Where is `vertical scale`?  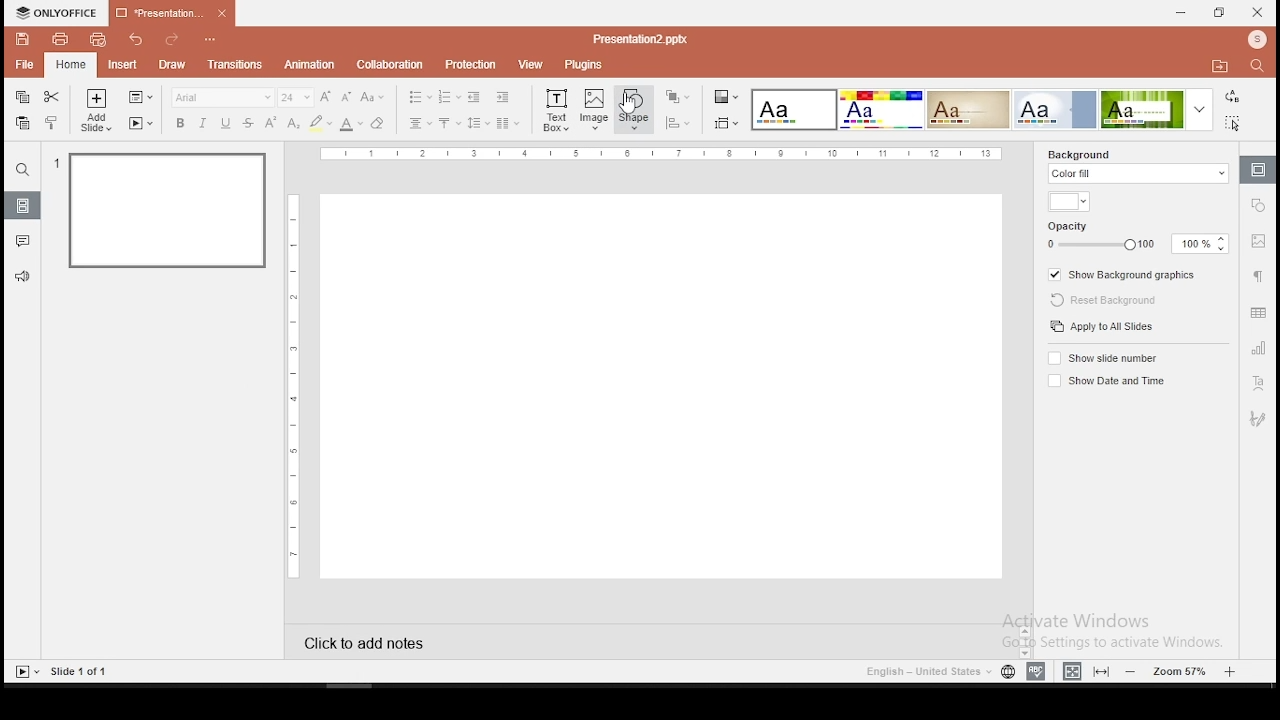
vertical scale is located at coordinates (662, 154).